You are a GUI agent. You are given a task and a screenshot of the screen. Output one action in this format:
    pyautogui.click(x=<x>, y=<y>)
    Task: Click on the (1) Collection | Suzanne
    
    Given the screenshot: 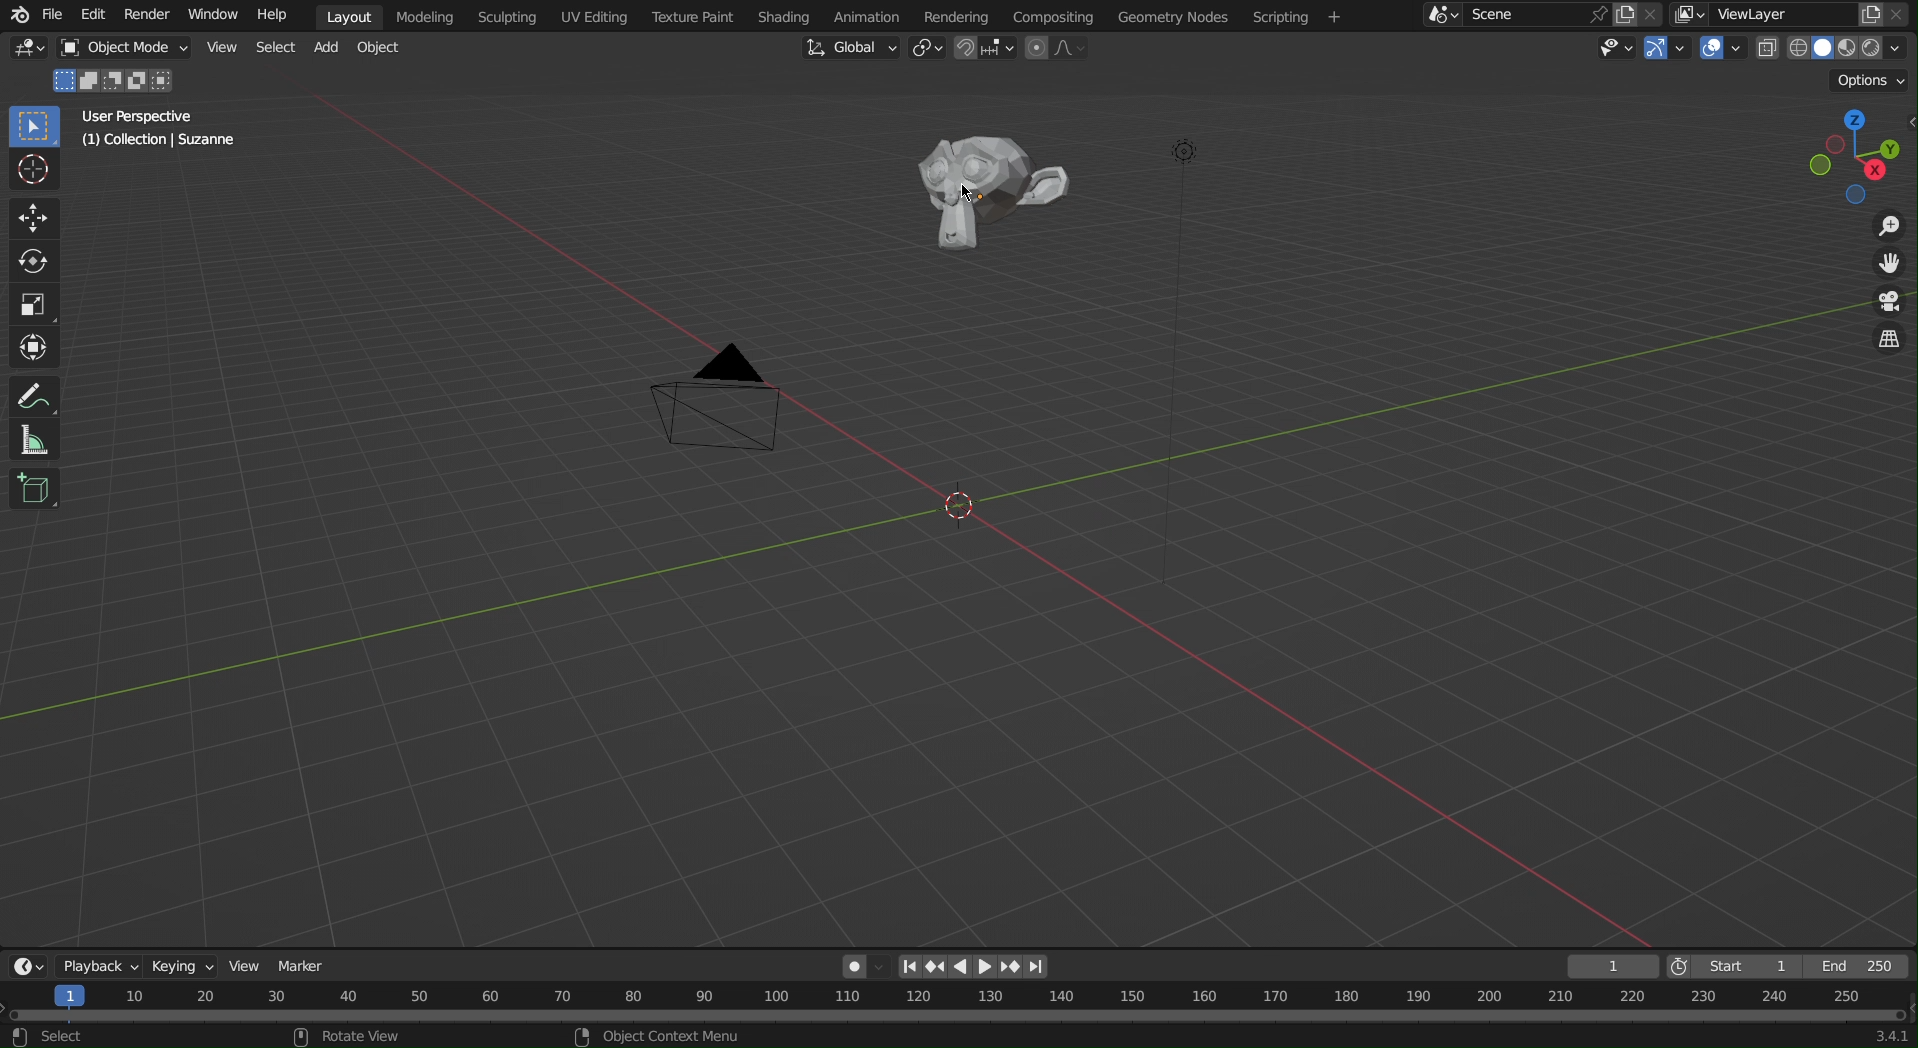 What is the action you would take?
    pyautogui.click(x=162, y=141)
    